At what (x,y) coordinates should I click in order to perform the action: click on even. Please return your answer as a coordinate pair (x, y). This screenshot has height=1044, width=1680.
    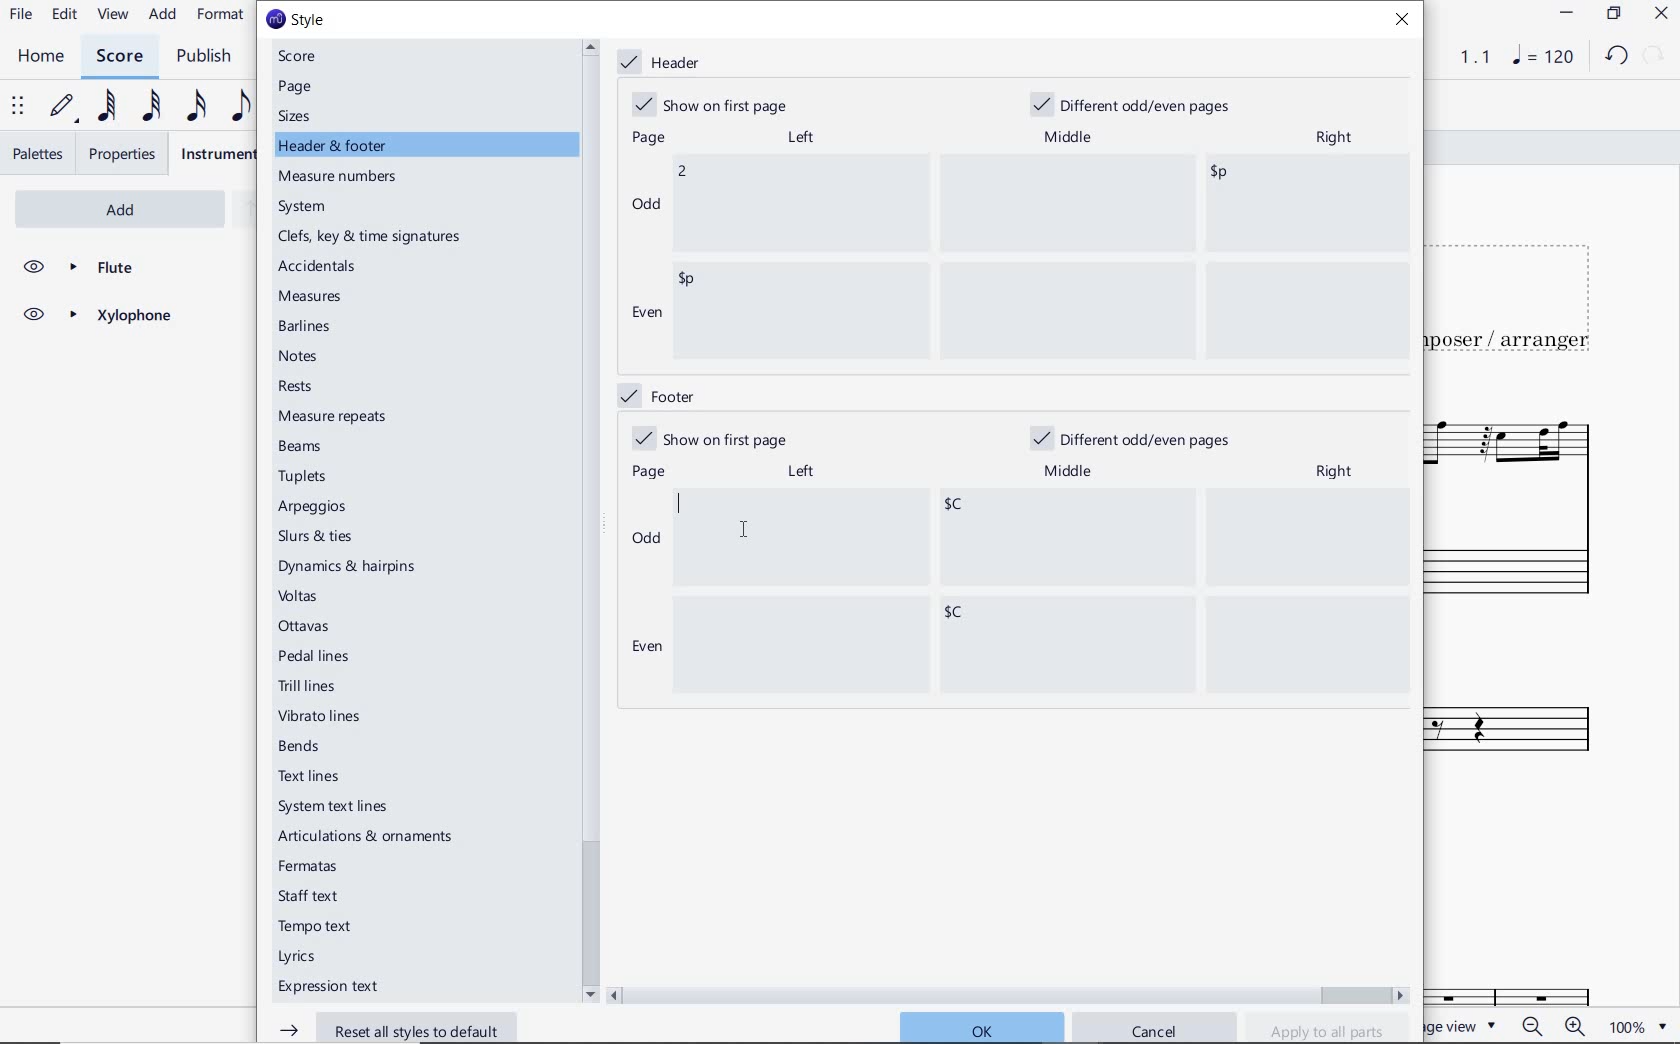
    Looking at the image, I should click on (645, 315).